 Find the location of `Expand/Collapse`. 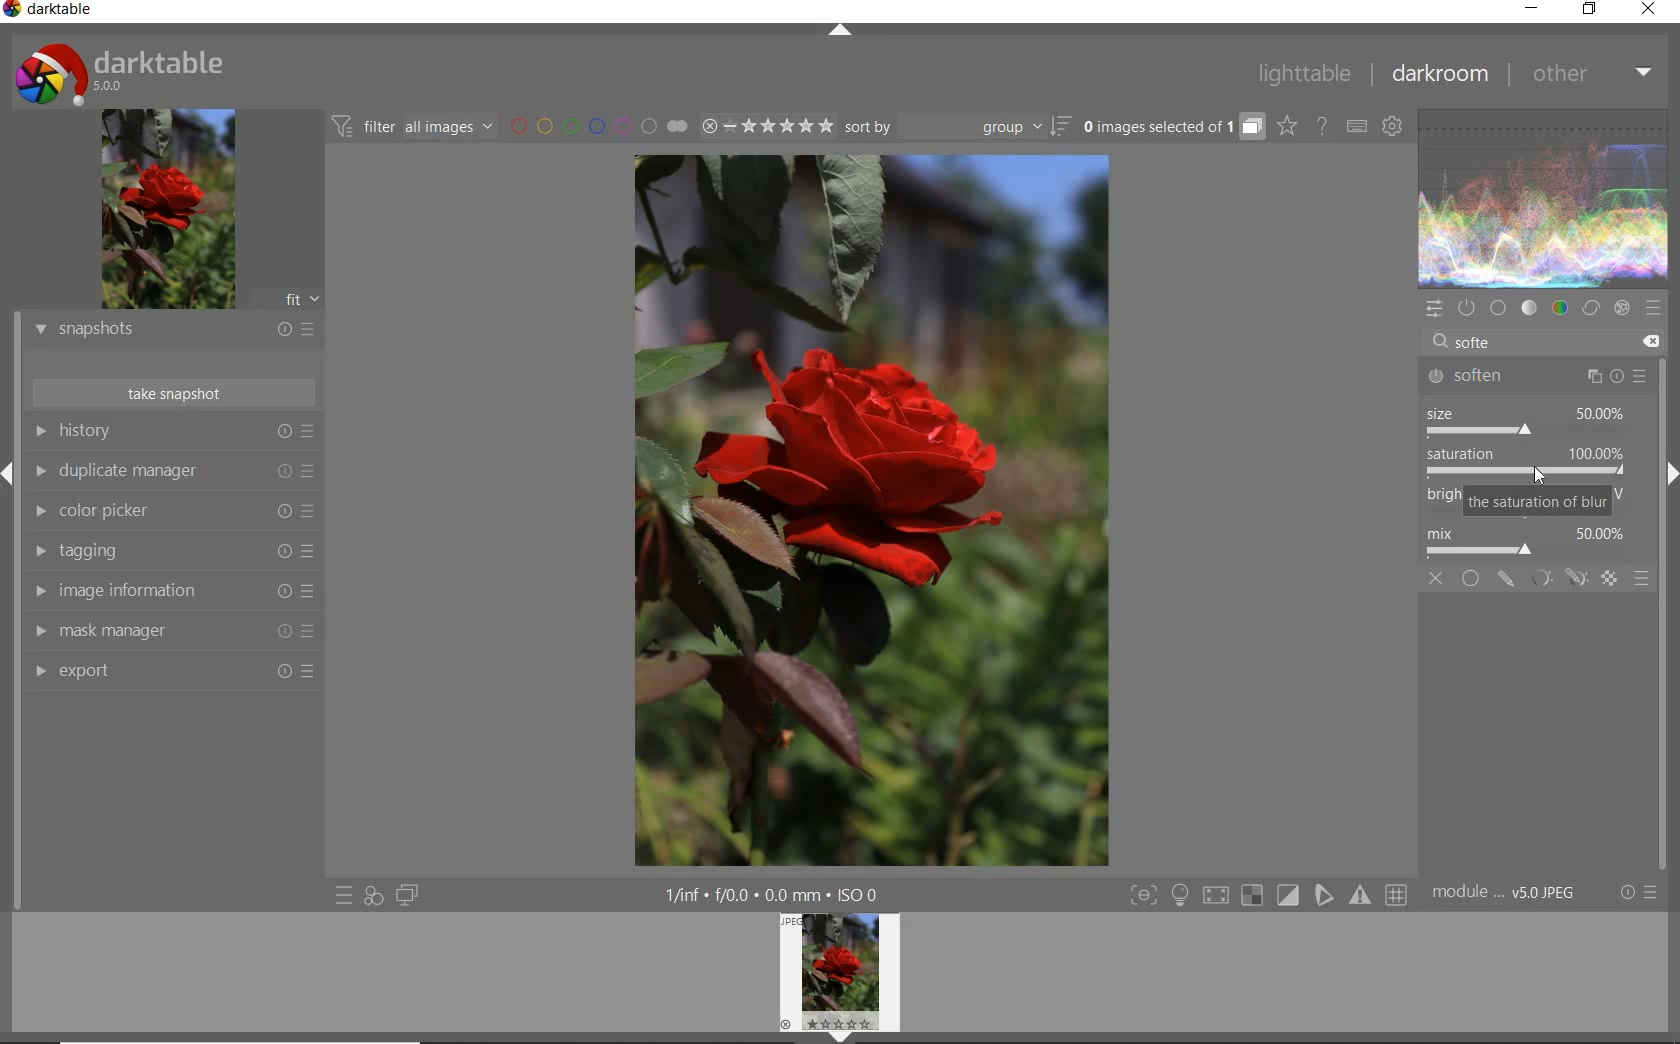

Expand/Collapse is located at coordinates (10, 471).